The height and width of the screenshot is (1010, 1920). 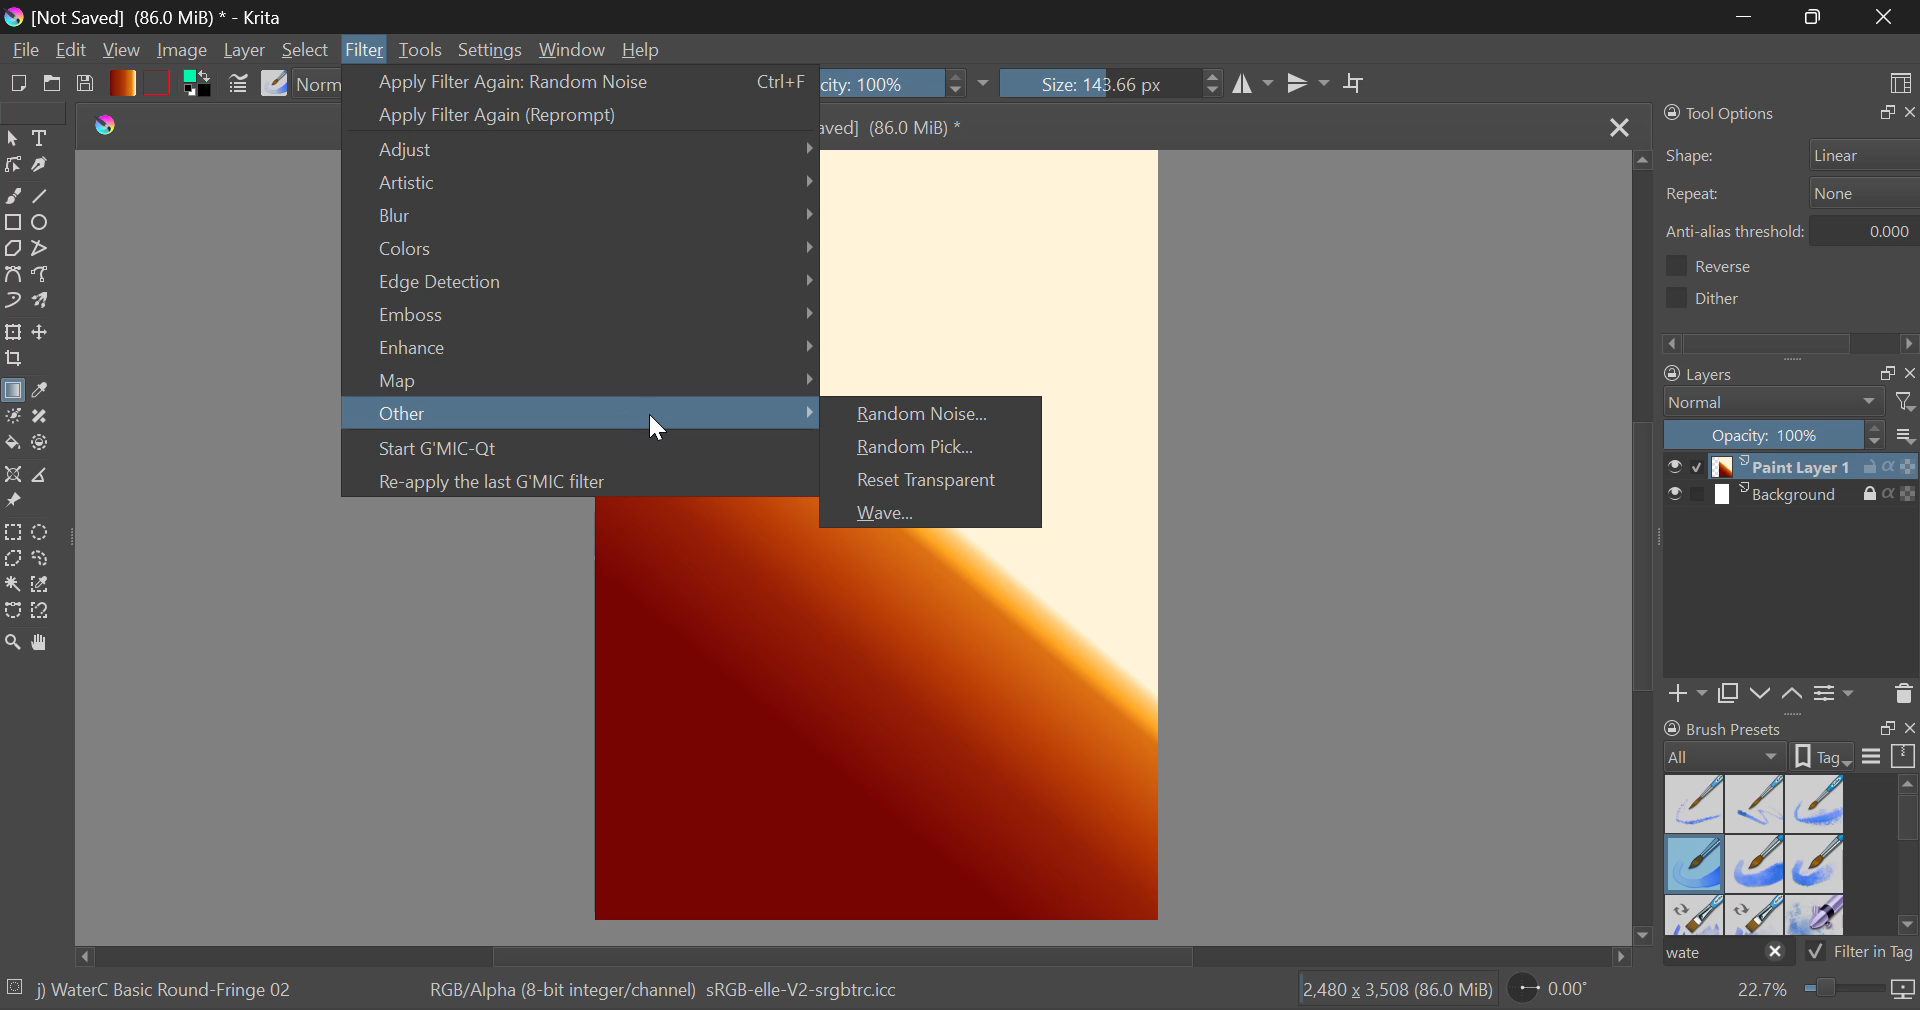 What do you see at coordinates (42, 531) in the screenshot?
I see `Circular Selection` at bounding box center [42, 531].